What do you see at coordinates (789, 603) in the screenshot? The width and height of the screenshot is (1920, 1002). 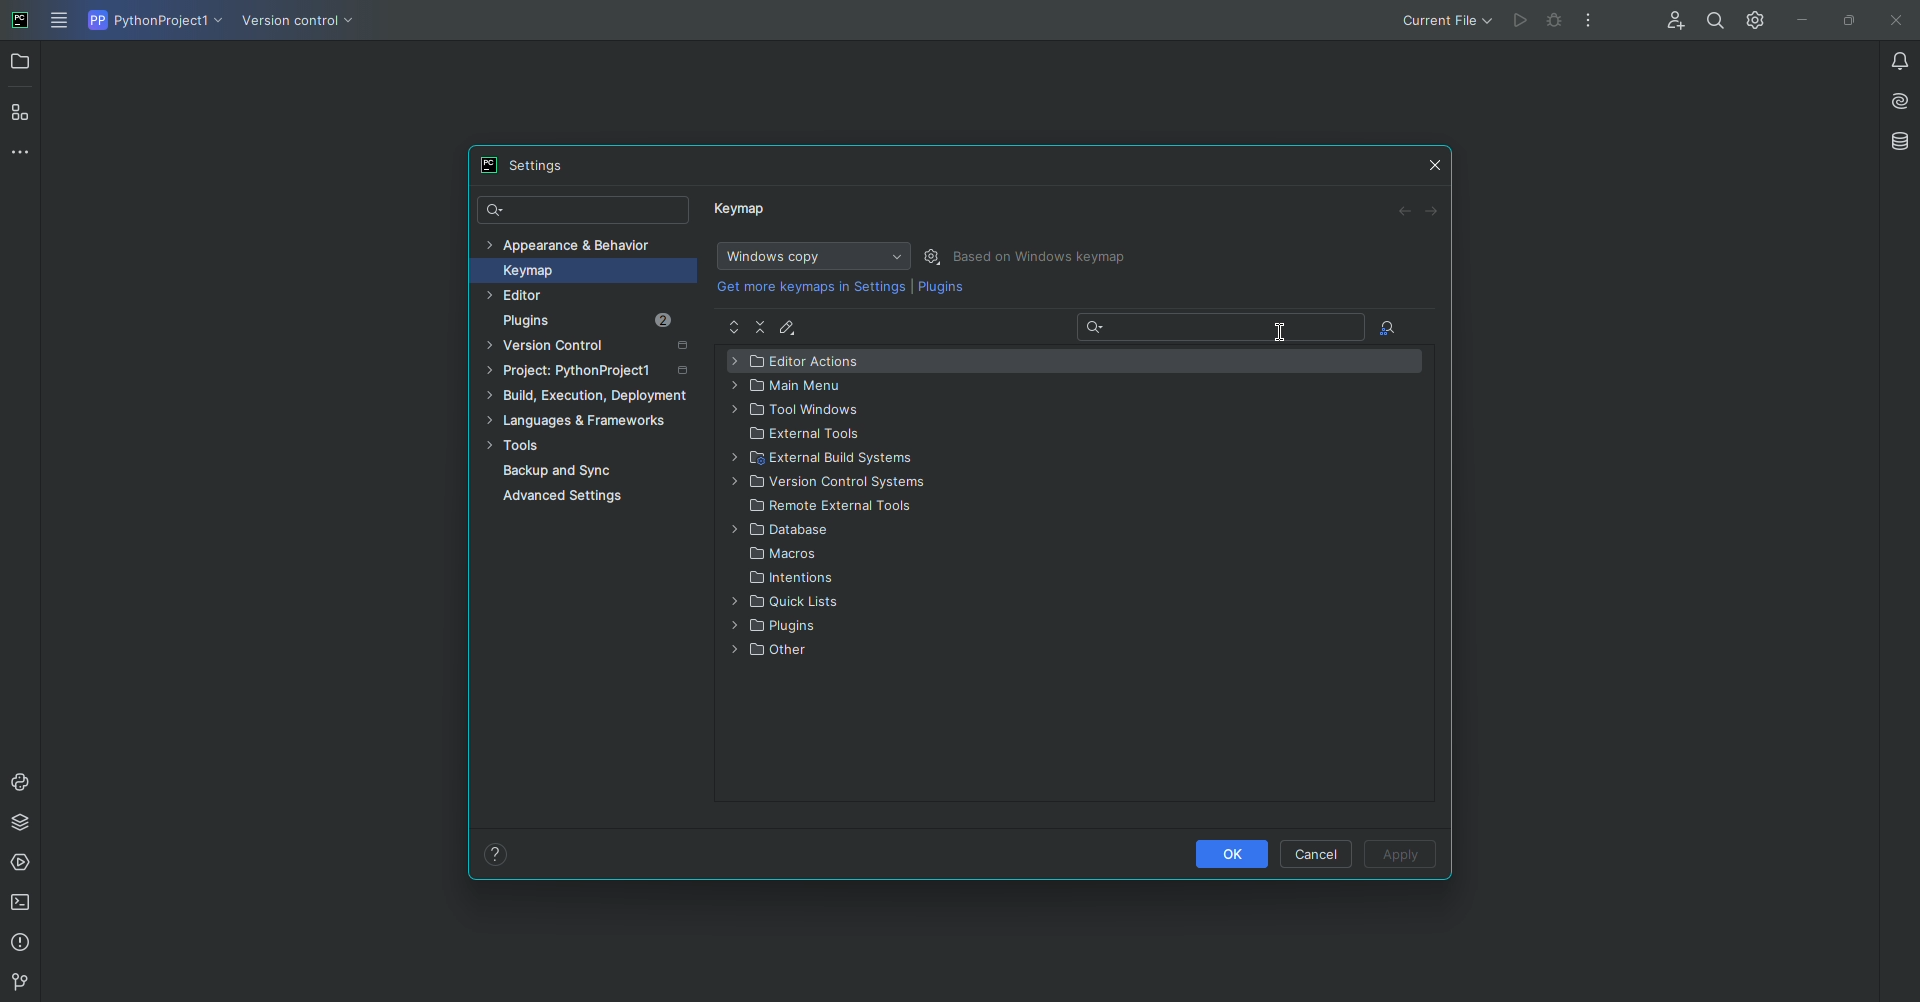 I see `Quick Lists` at bounding box center [789, 603].